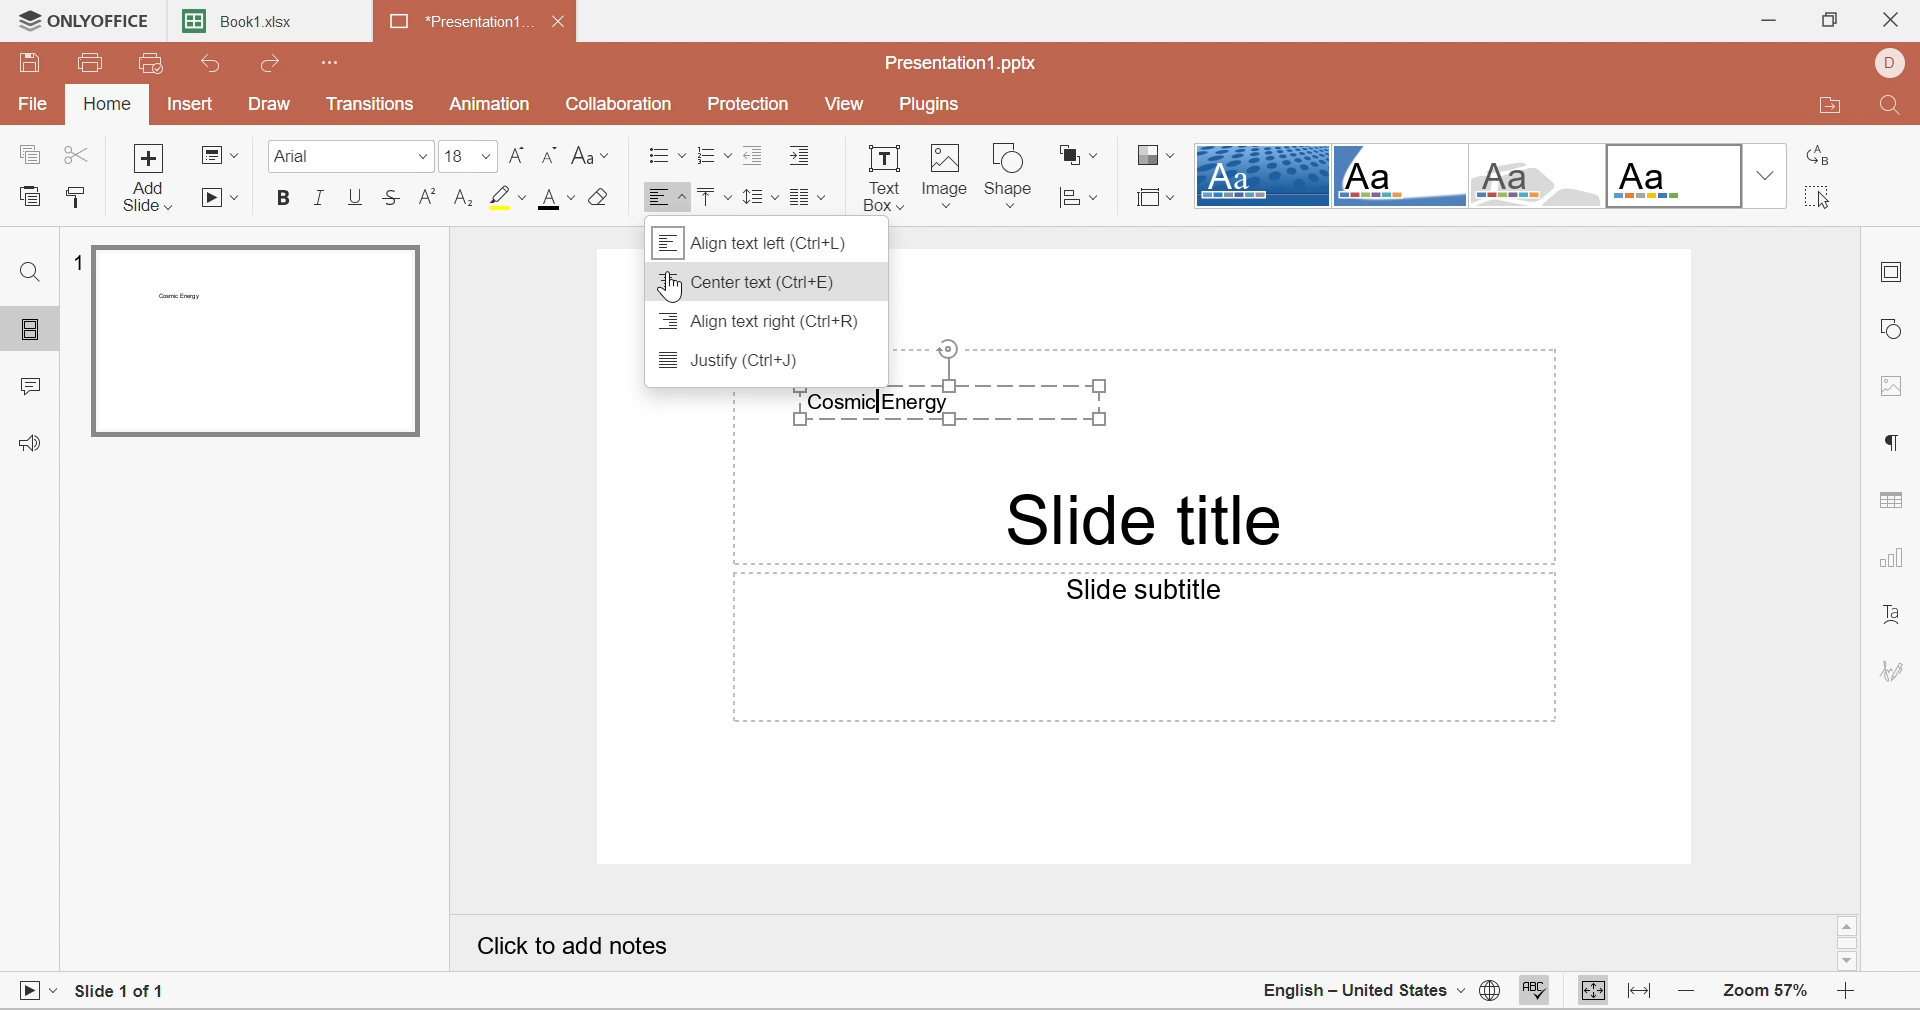  Describe the element at coordinates (279, 198) in the screenshot. I see `Bold` at that location.